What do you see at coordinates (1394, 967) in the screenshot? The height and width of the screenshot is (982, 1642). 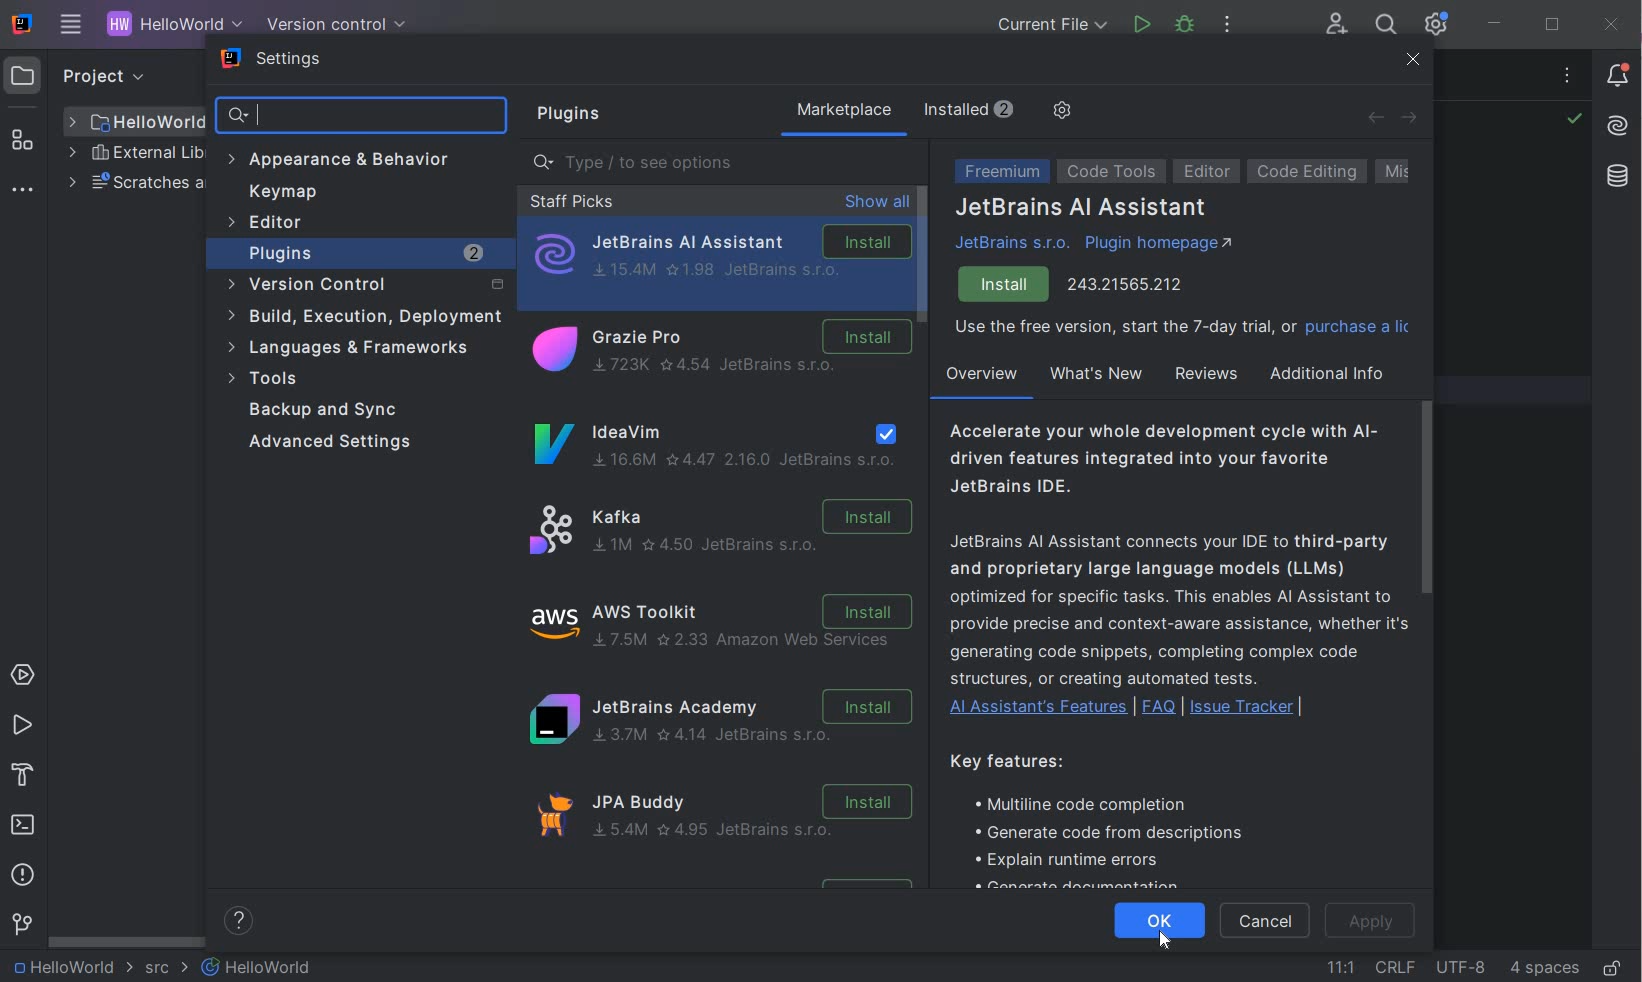 I see `LINE SEPARATOR` at bounding box center [1394, 967].